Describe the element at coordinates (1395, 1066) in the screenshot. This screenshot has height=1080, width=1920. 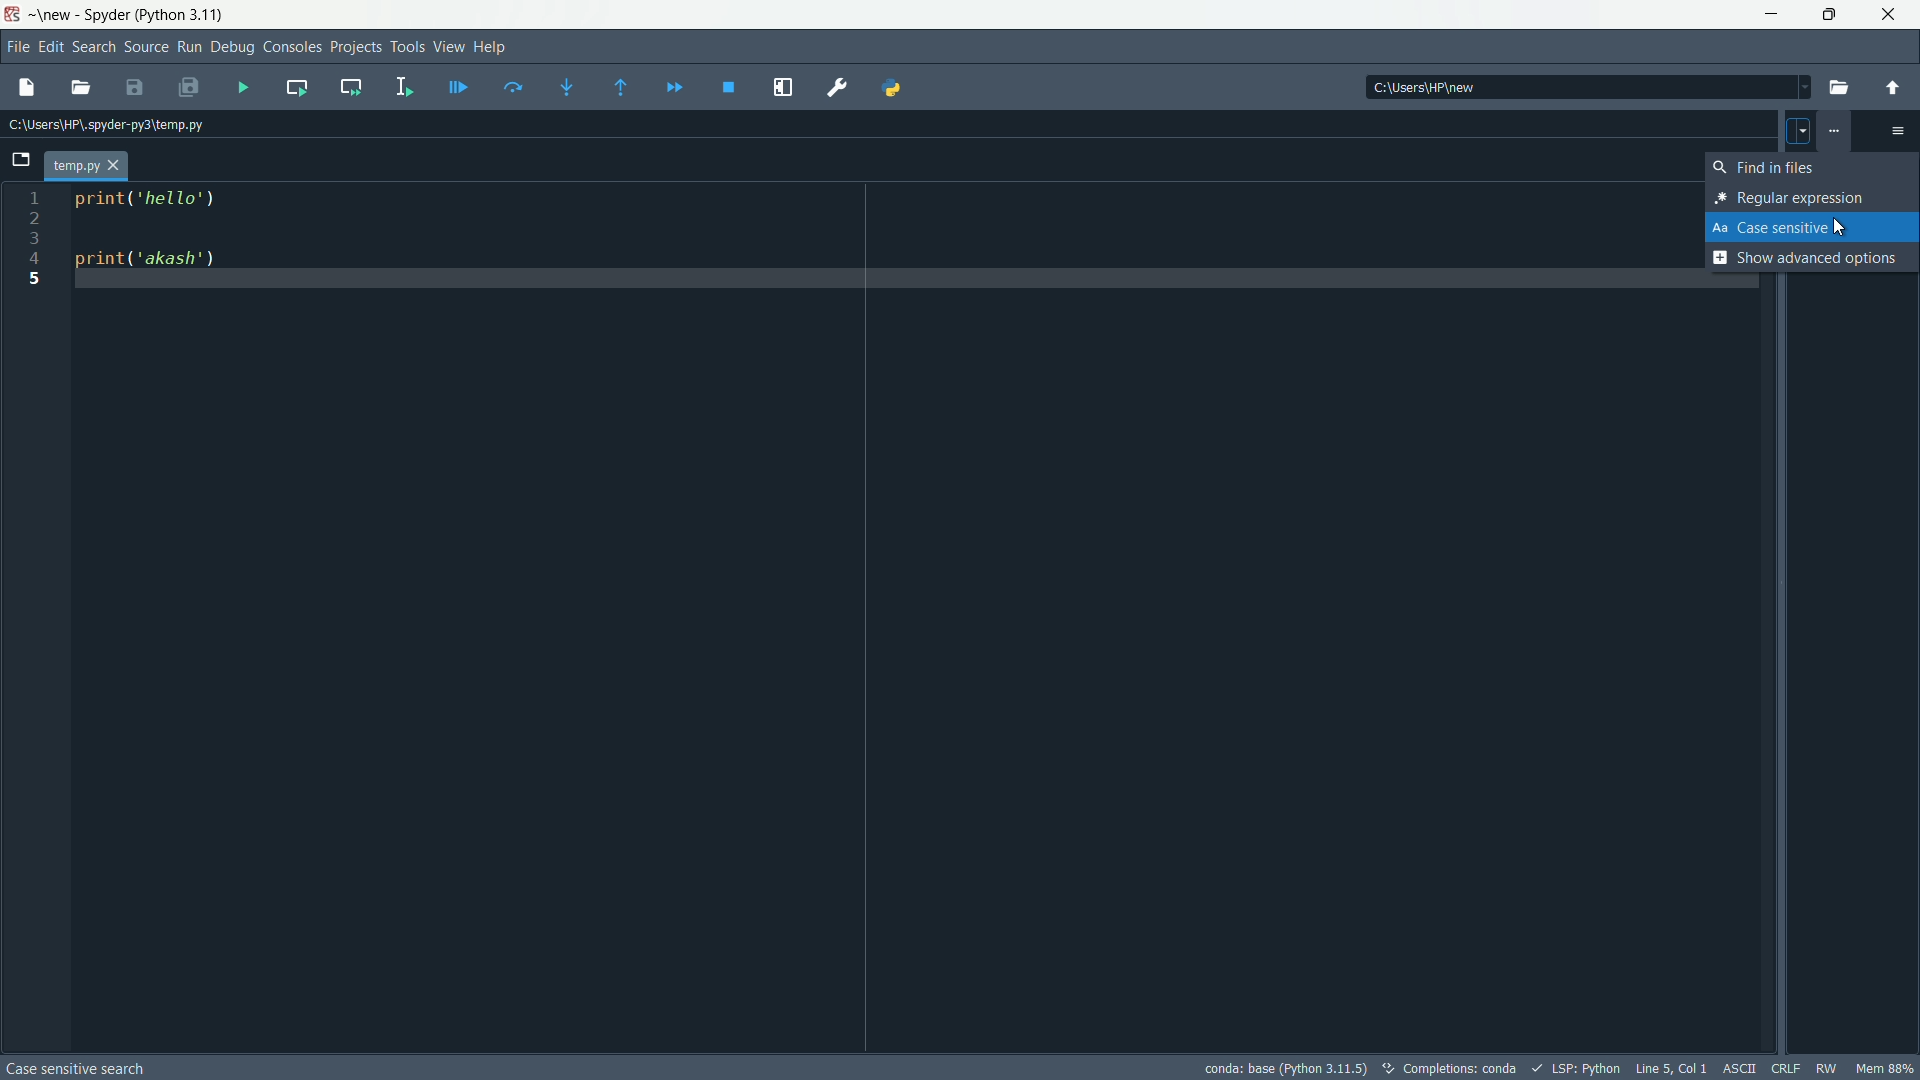
I see `completions: conda` at that location.